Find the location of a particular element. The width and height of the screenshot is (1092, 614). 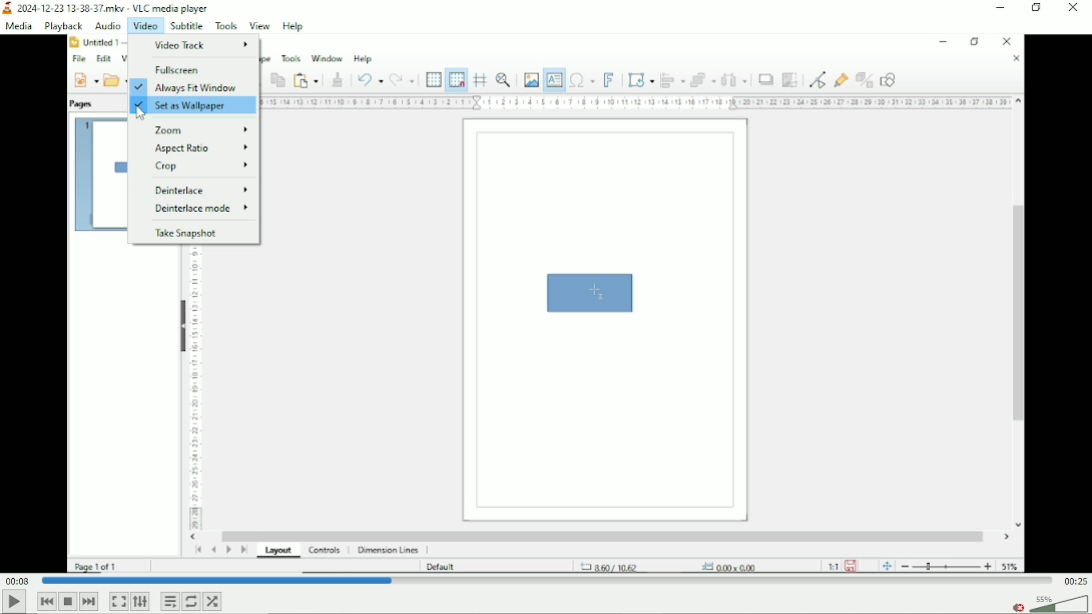

Zoom is located at coordinates (201, 131).